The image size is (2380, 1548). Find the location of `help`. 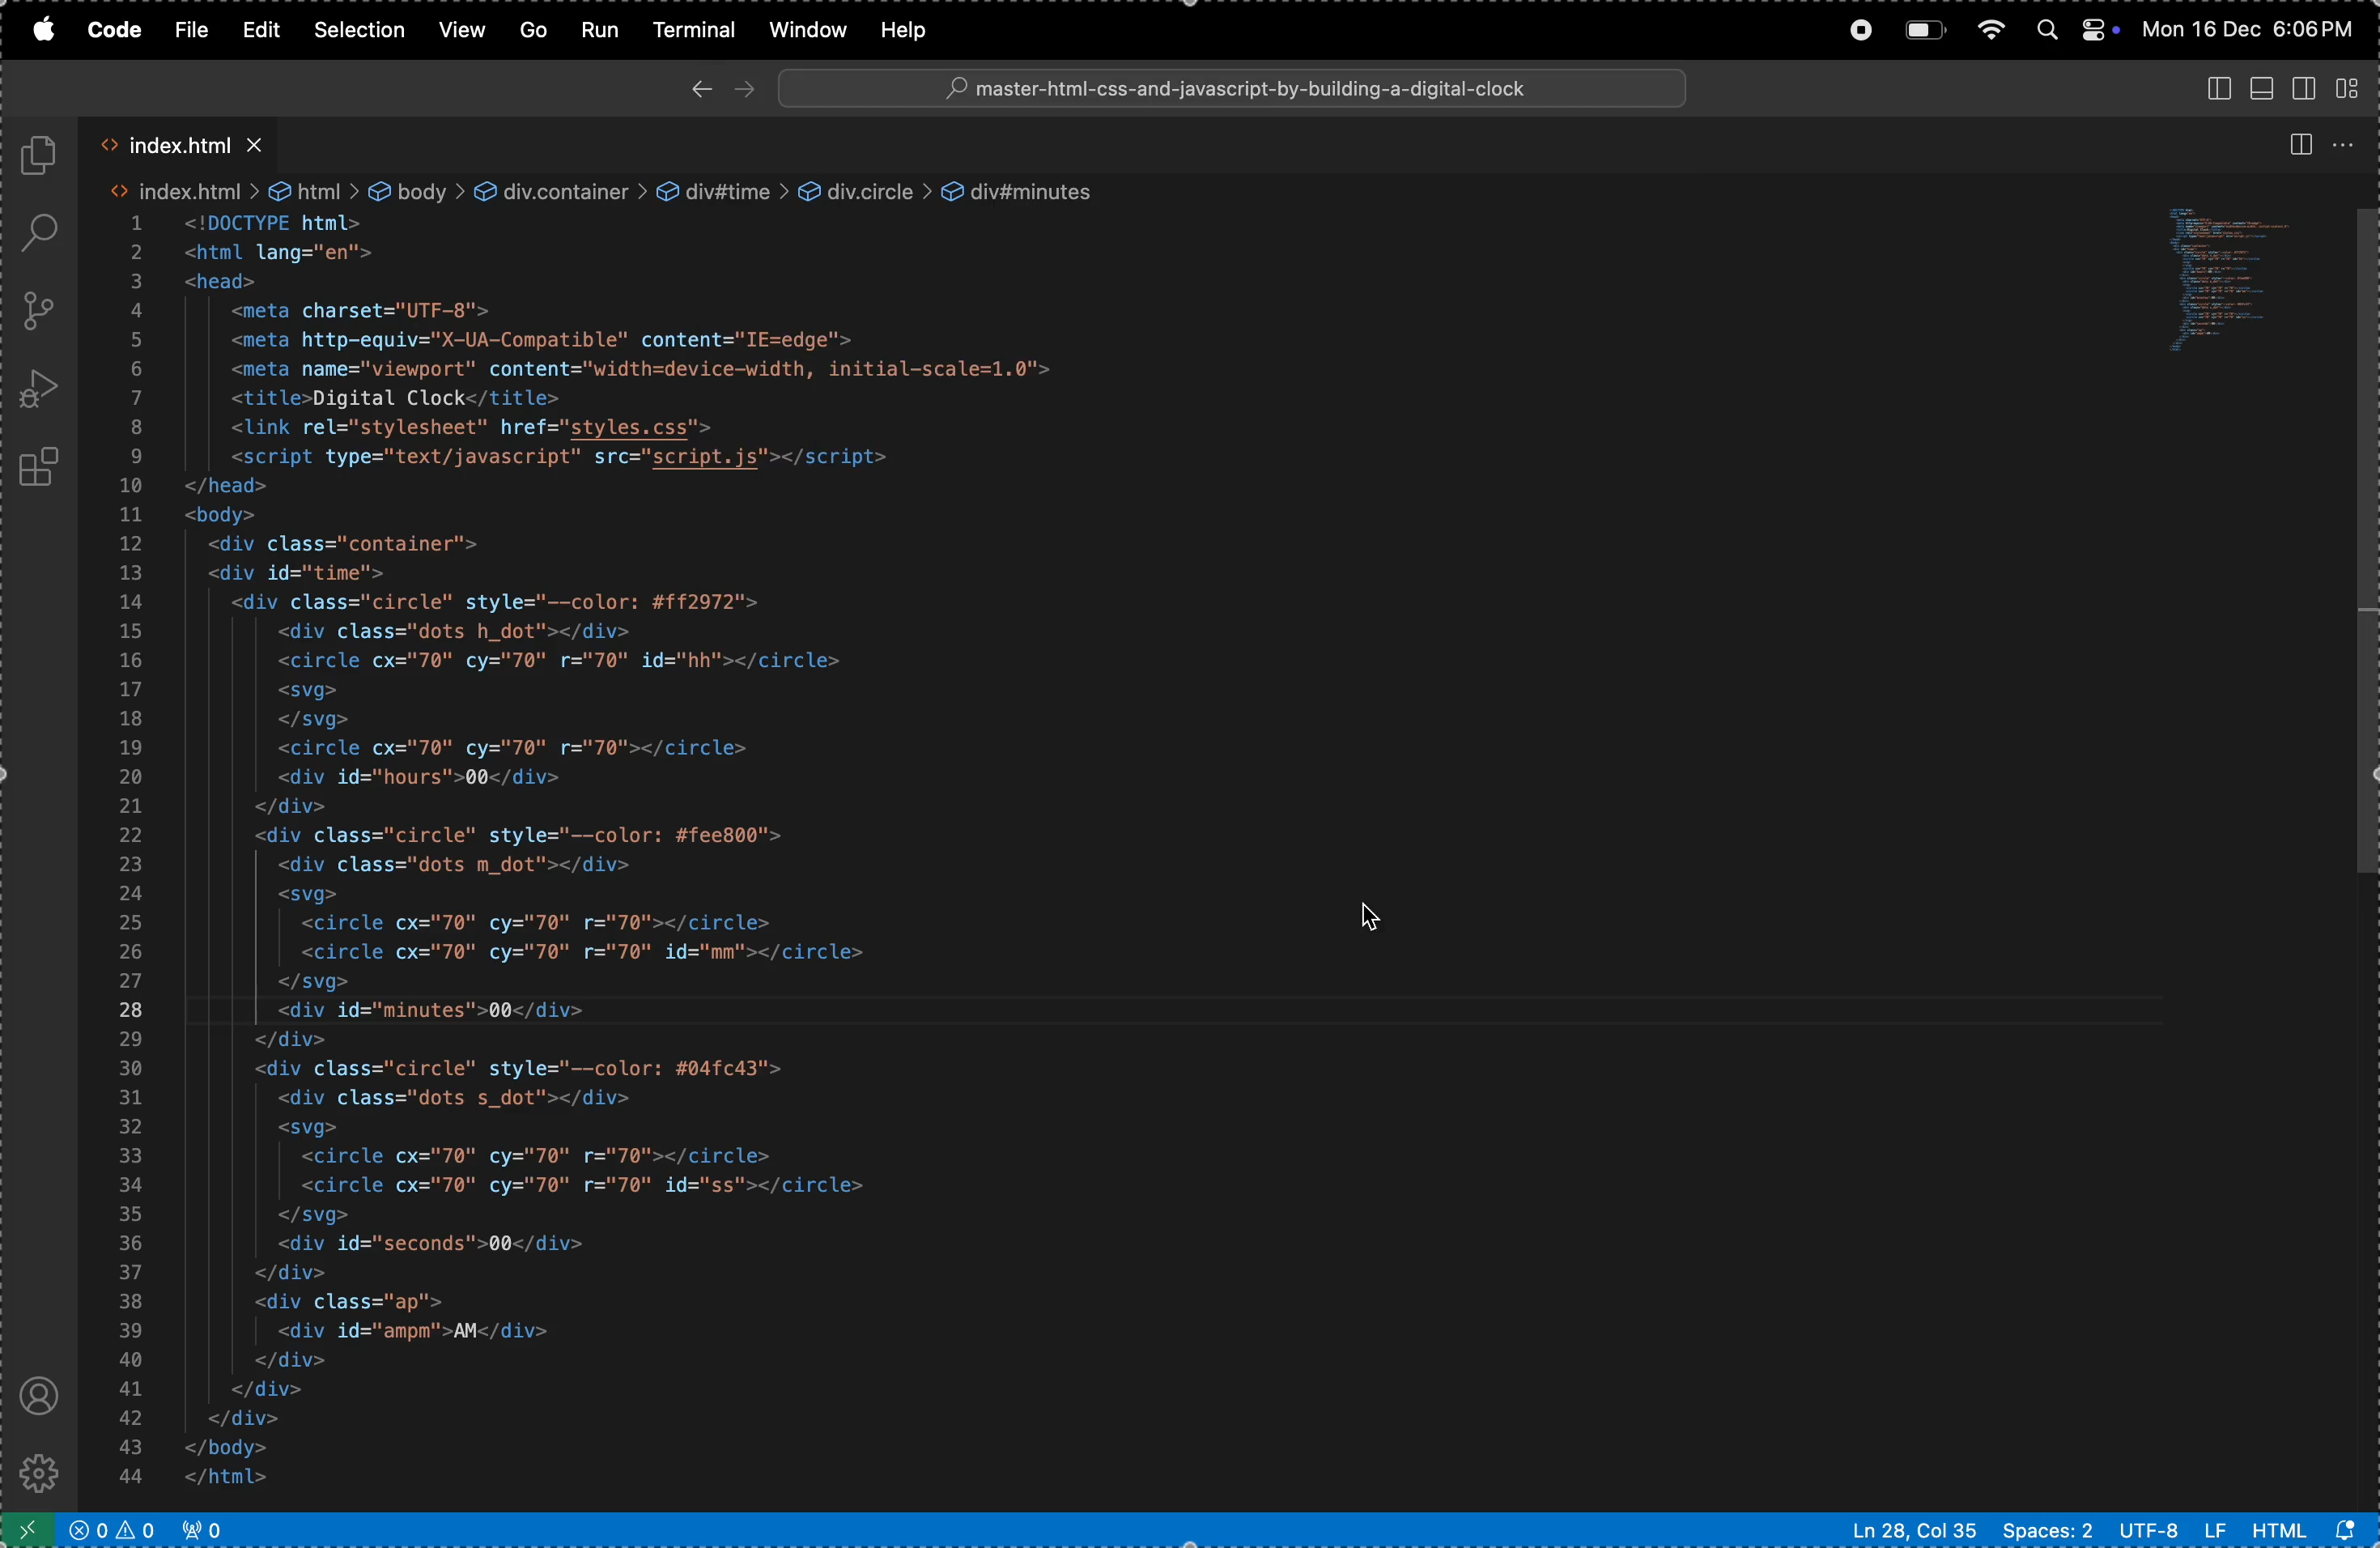

help is located at coordinates (917, 29).